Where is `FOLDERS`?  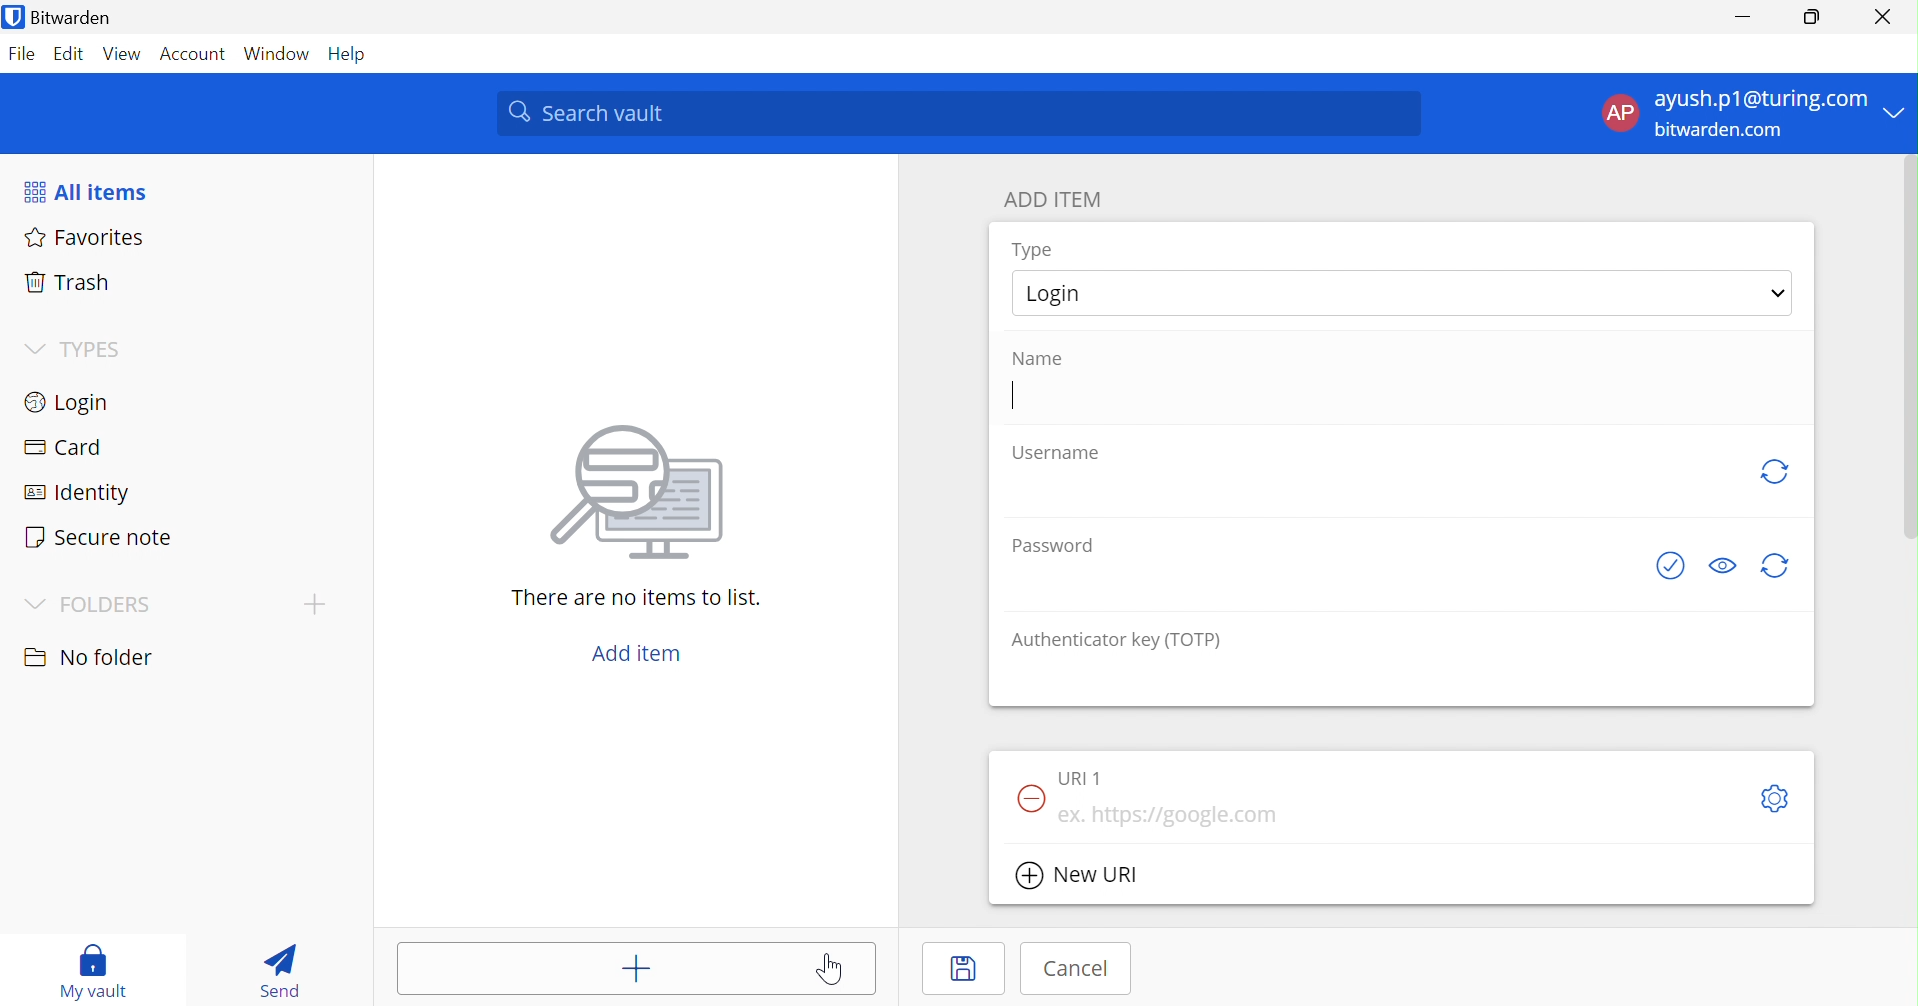 FOLDERS is located at coordinates (85, 606).